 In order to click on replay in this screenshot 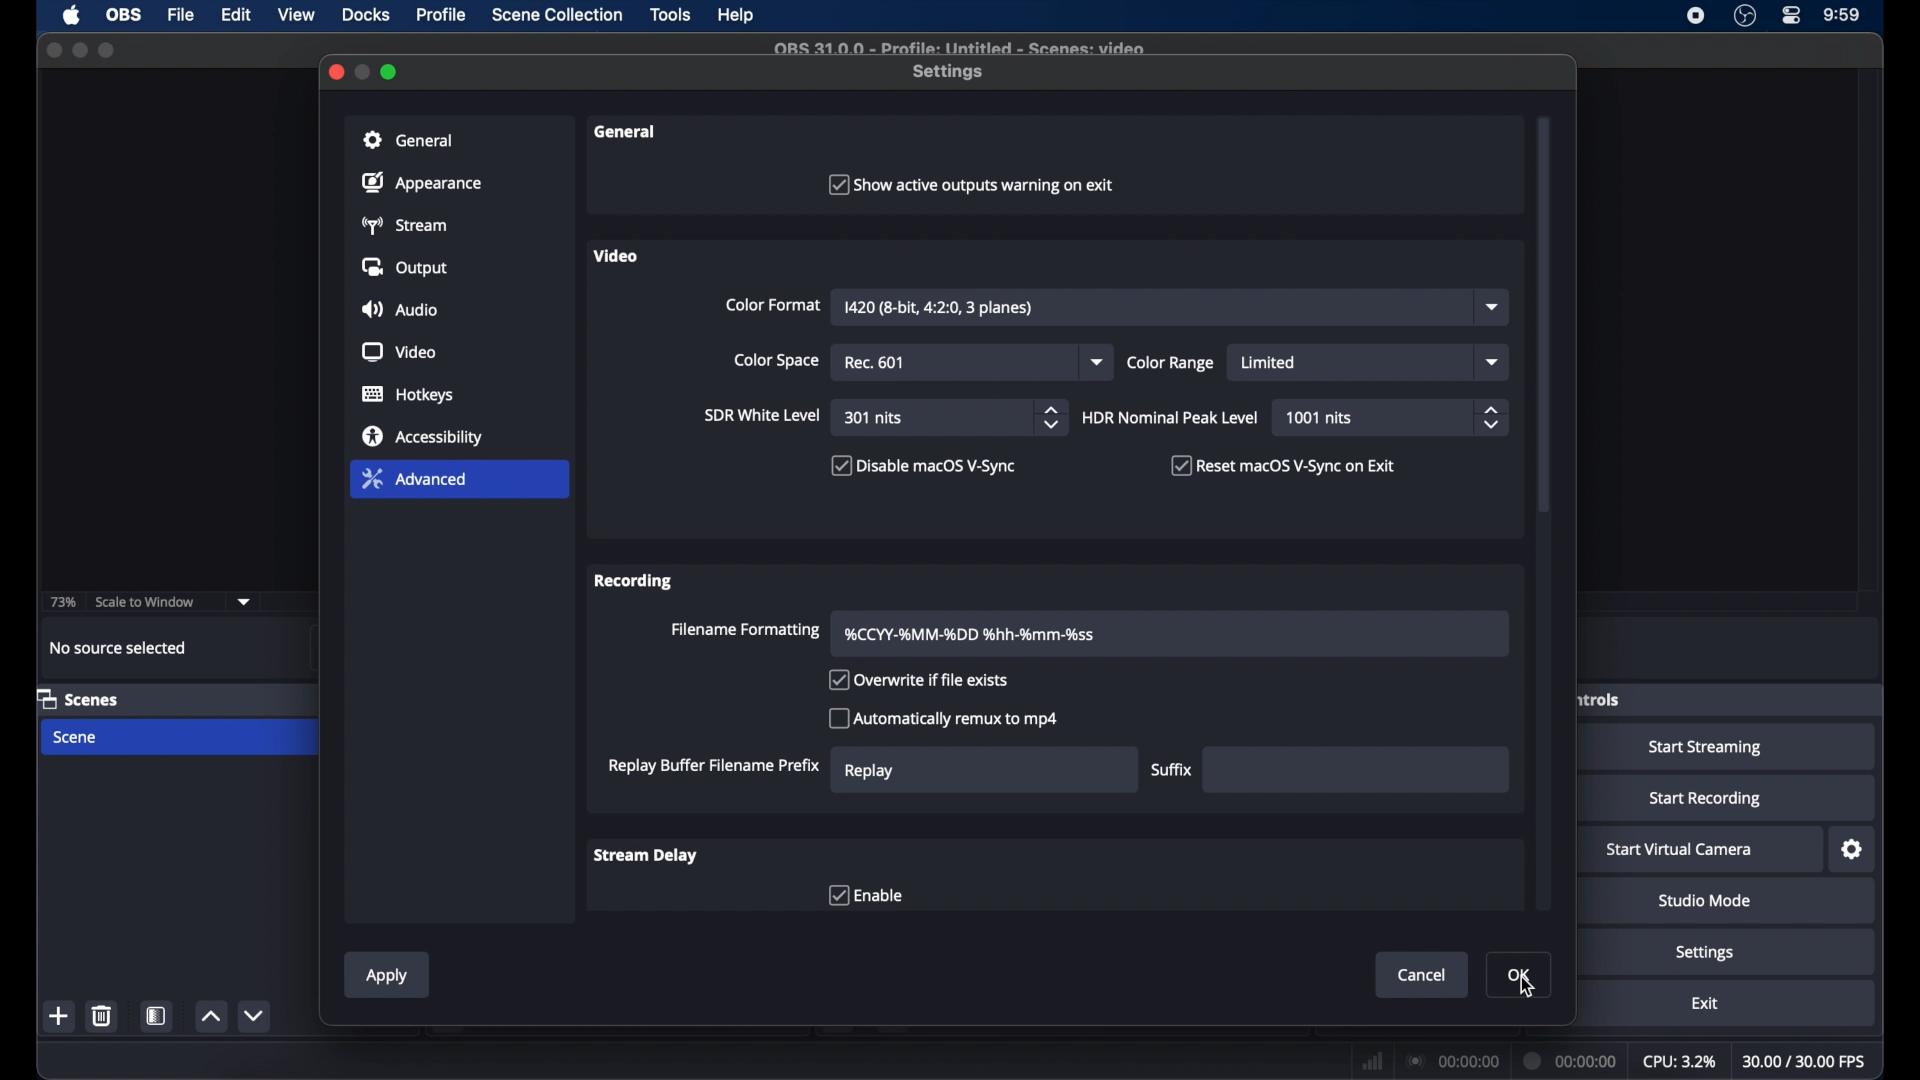, I will do `click(870, 772)`.